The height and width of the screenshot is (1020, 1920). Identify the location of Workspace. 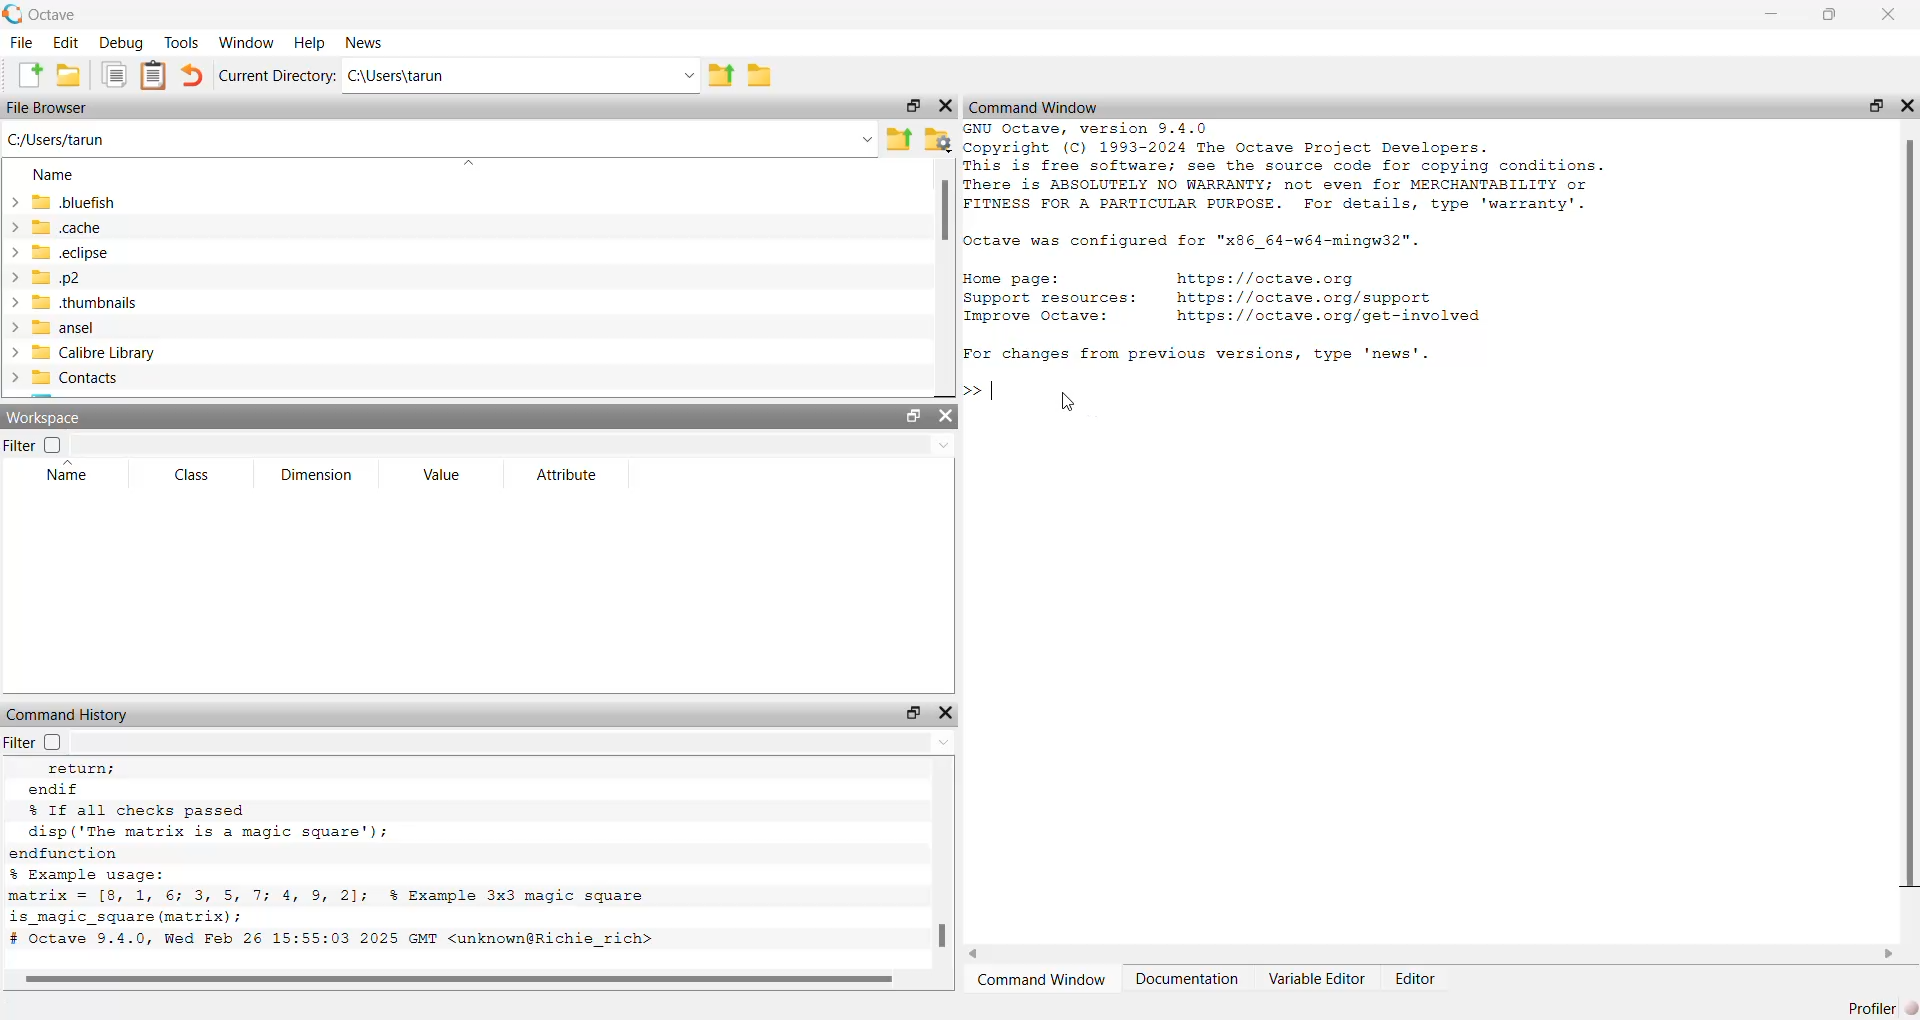
(45, 417).